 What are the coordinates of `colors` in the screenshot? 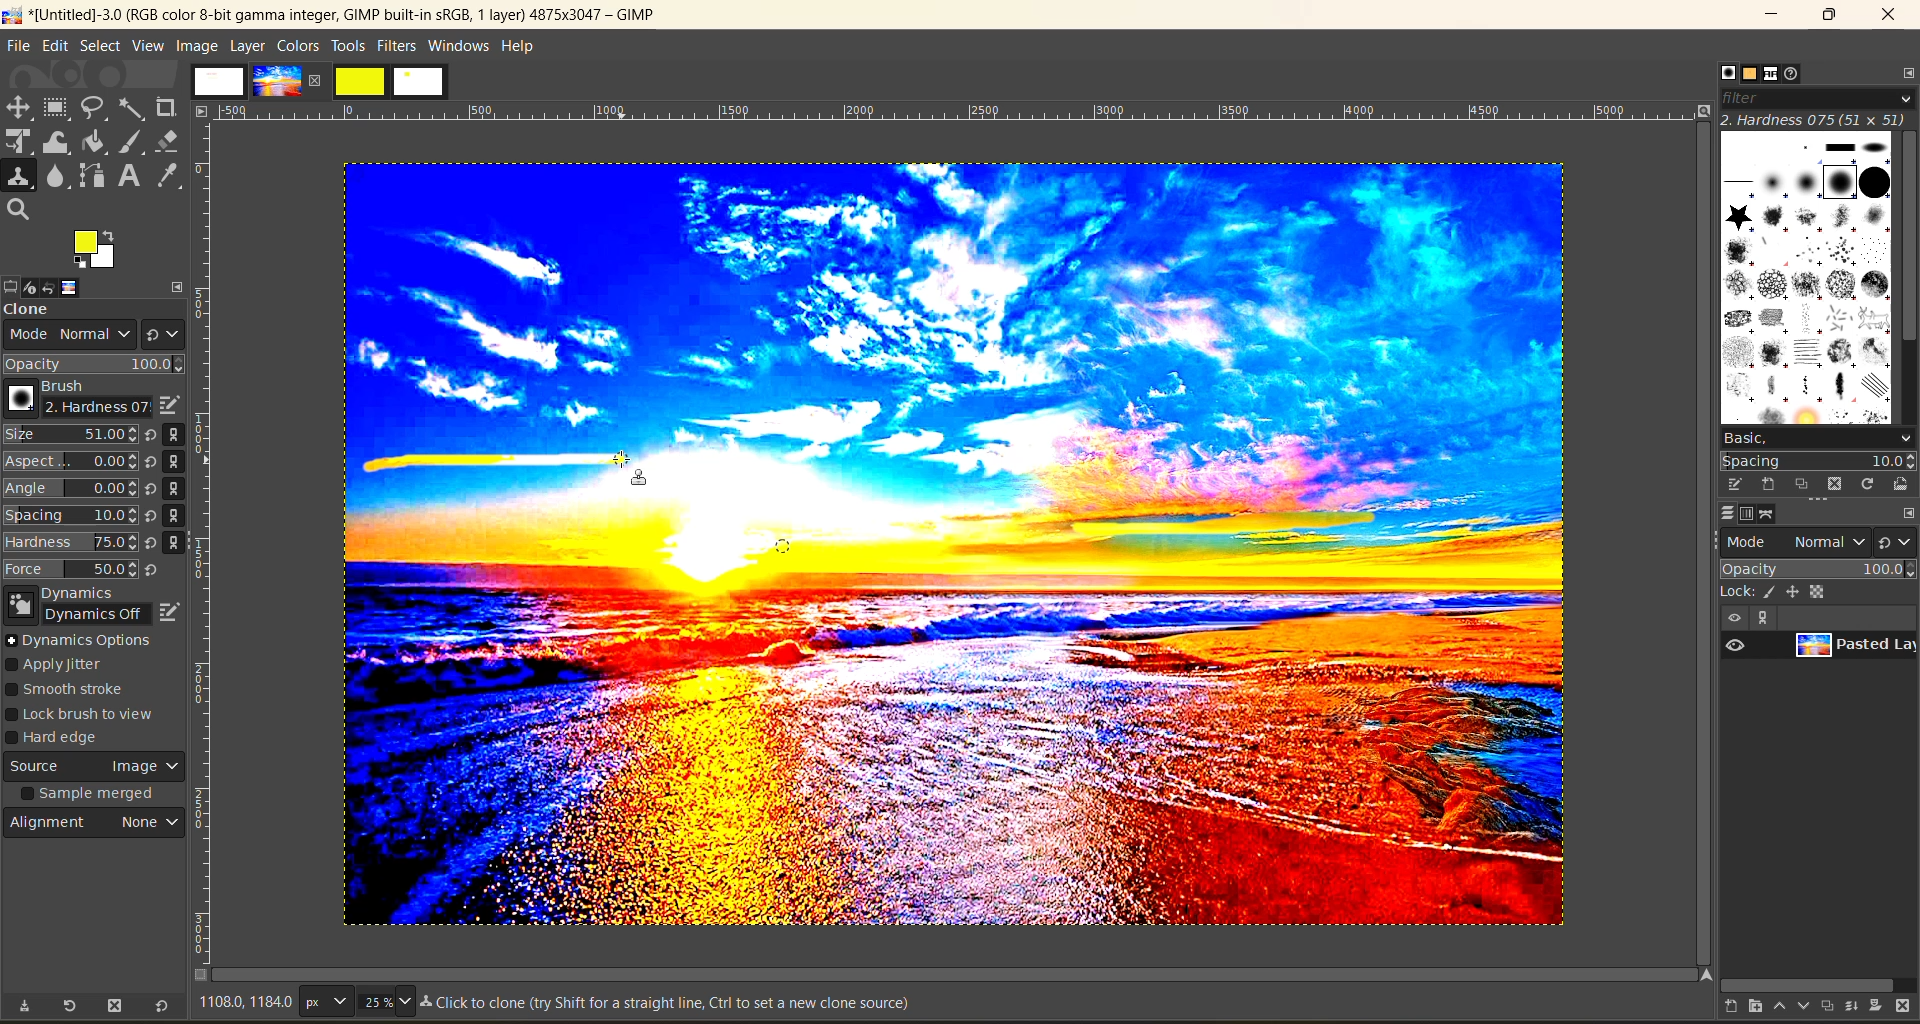 It's located at (297, 45).